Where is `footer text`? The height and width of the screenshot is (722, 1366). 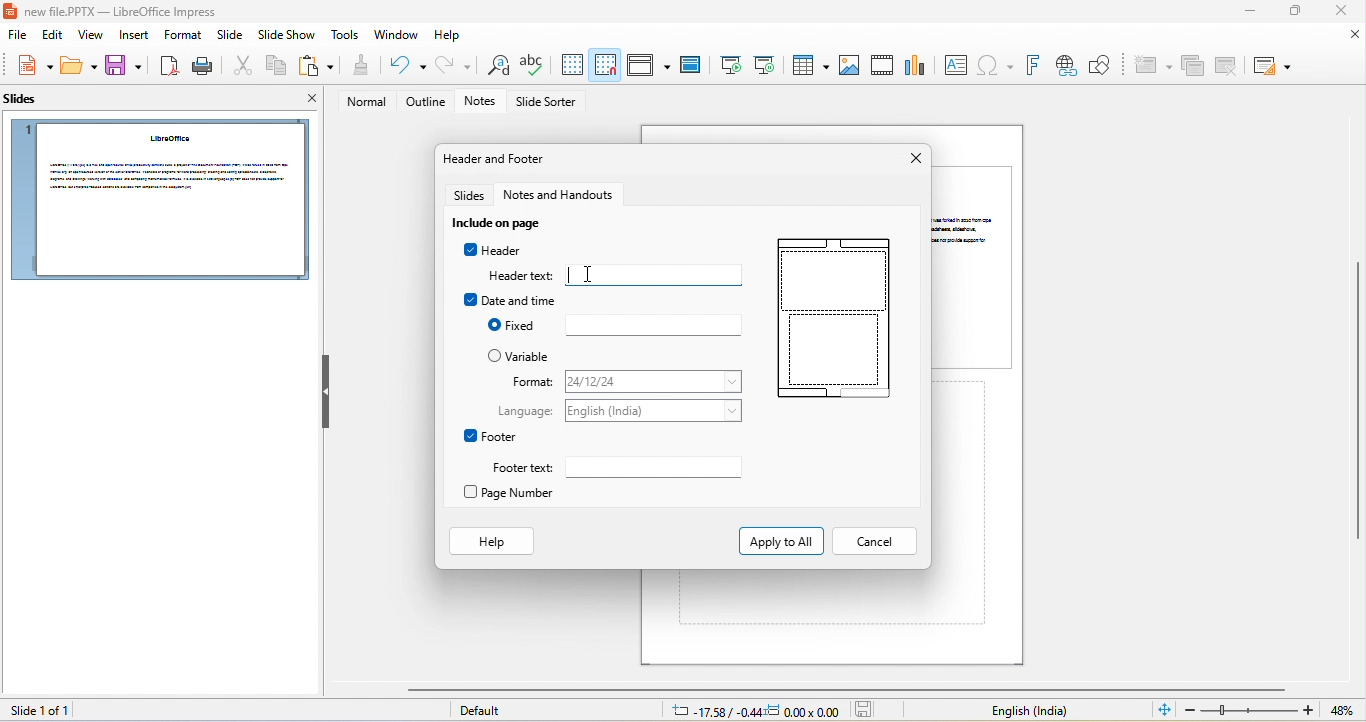
footer text is located at coordinates (660, 470).